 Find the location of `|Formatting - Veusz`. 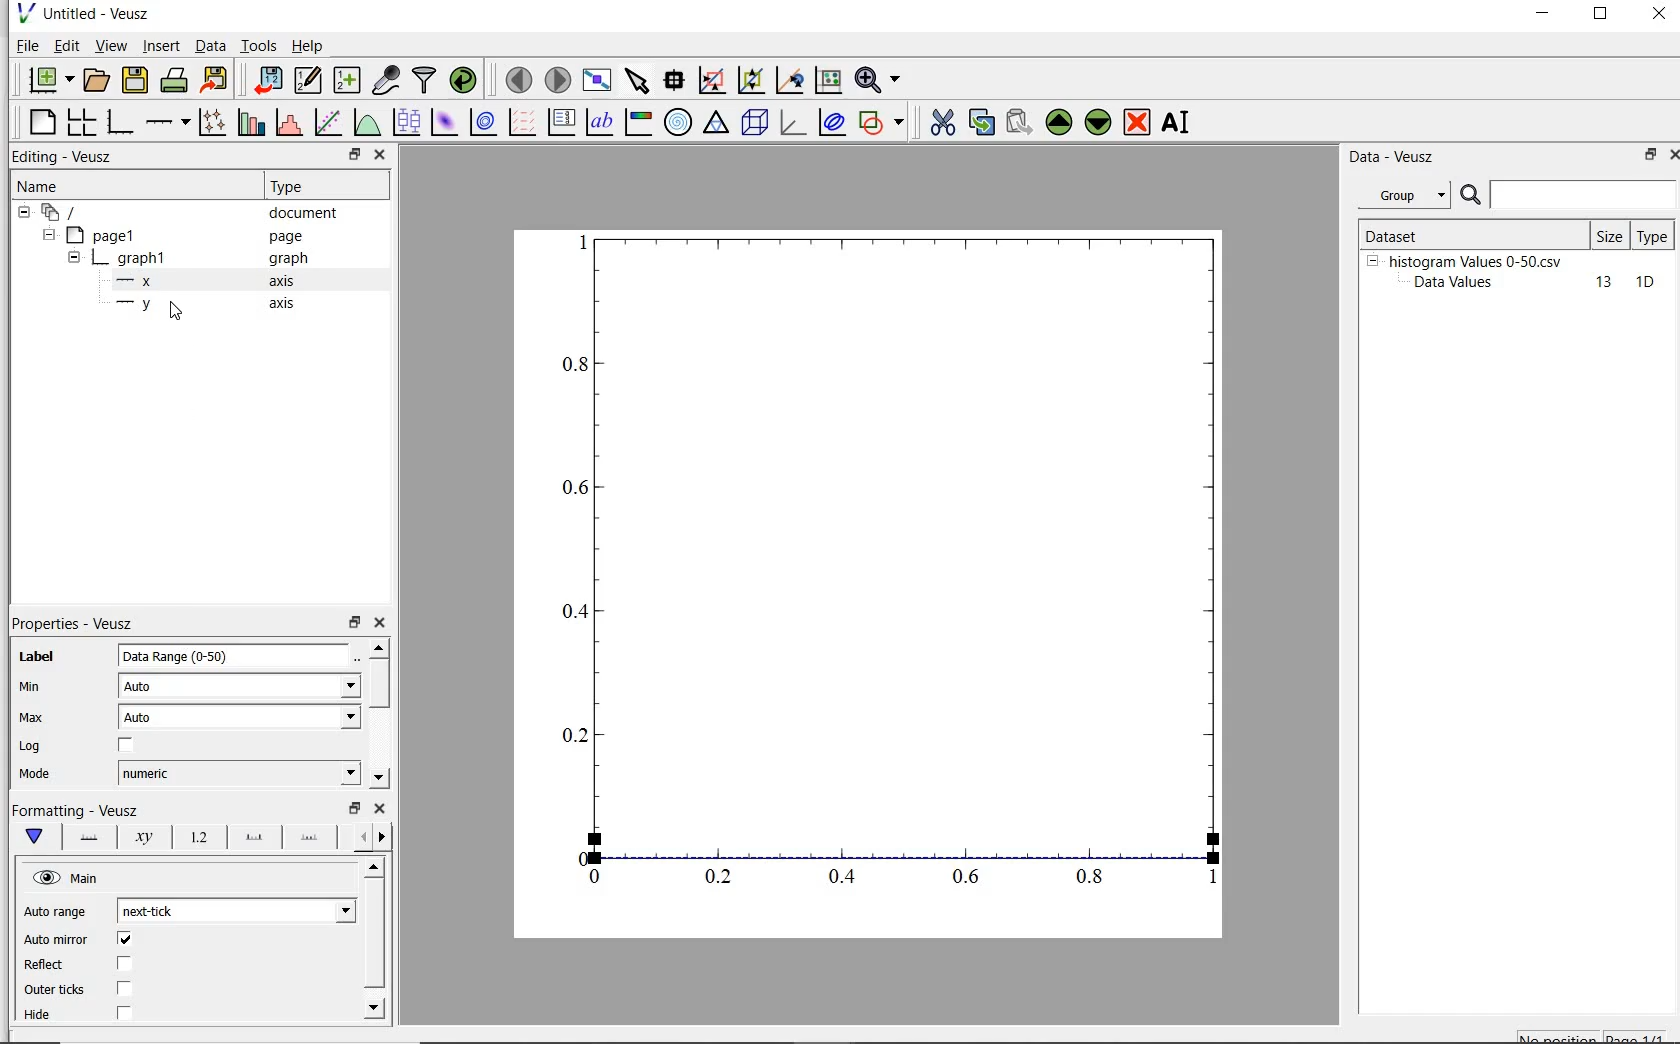

|Formatting - Veusz is located at coordinates (72, 808).